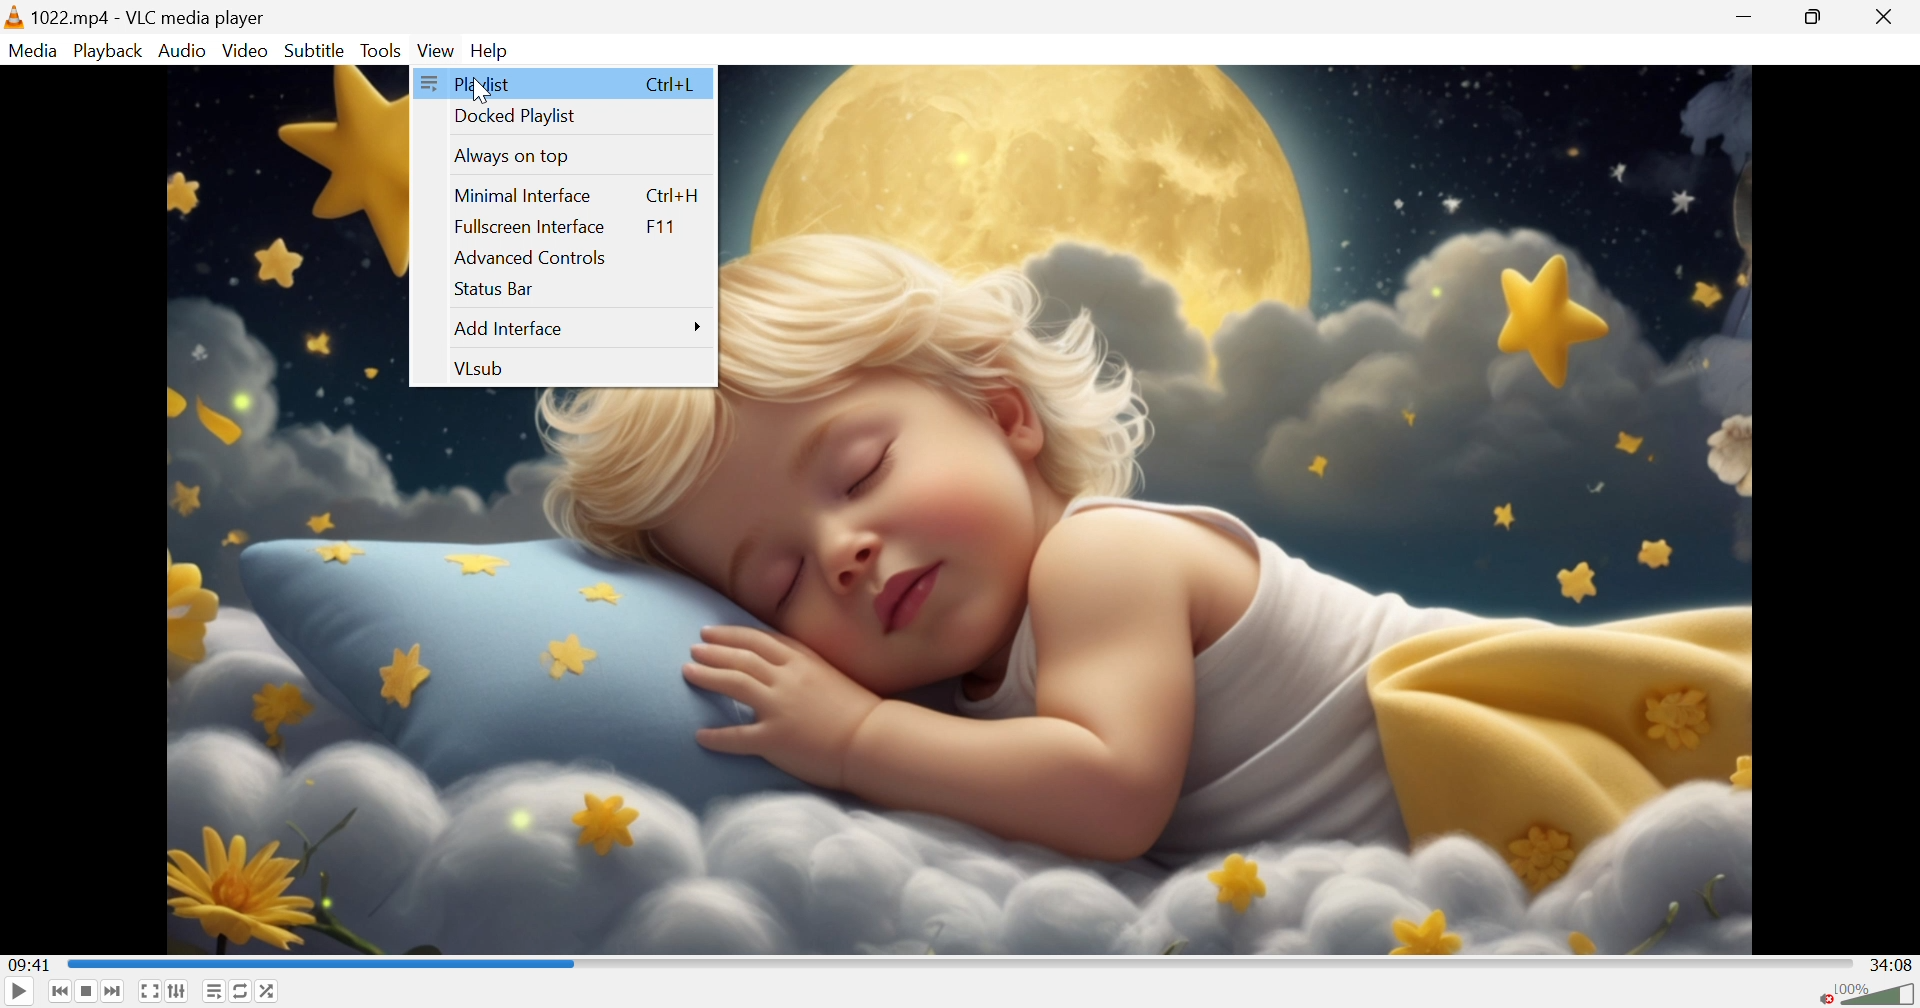 The height and width of the screenshot is (1008, 1920). Describe the element at coordinates (565, 86) in the screenshot. I see `Palylist` at that location.